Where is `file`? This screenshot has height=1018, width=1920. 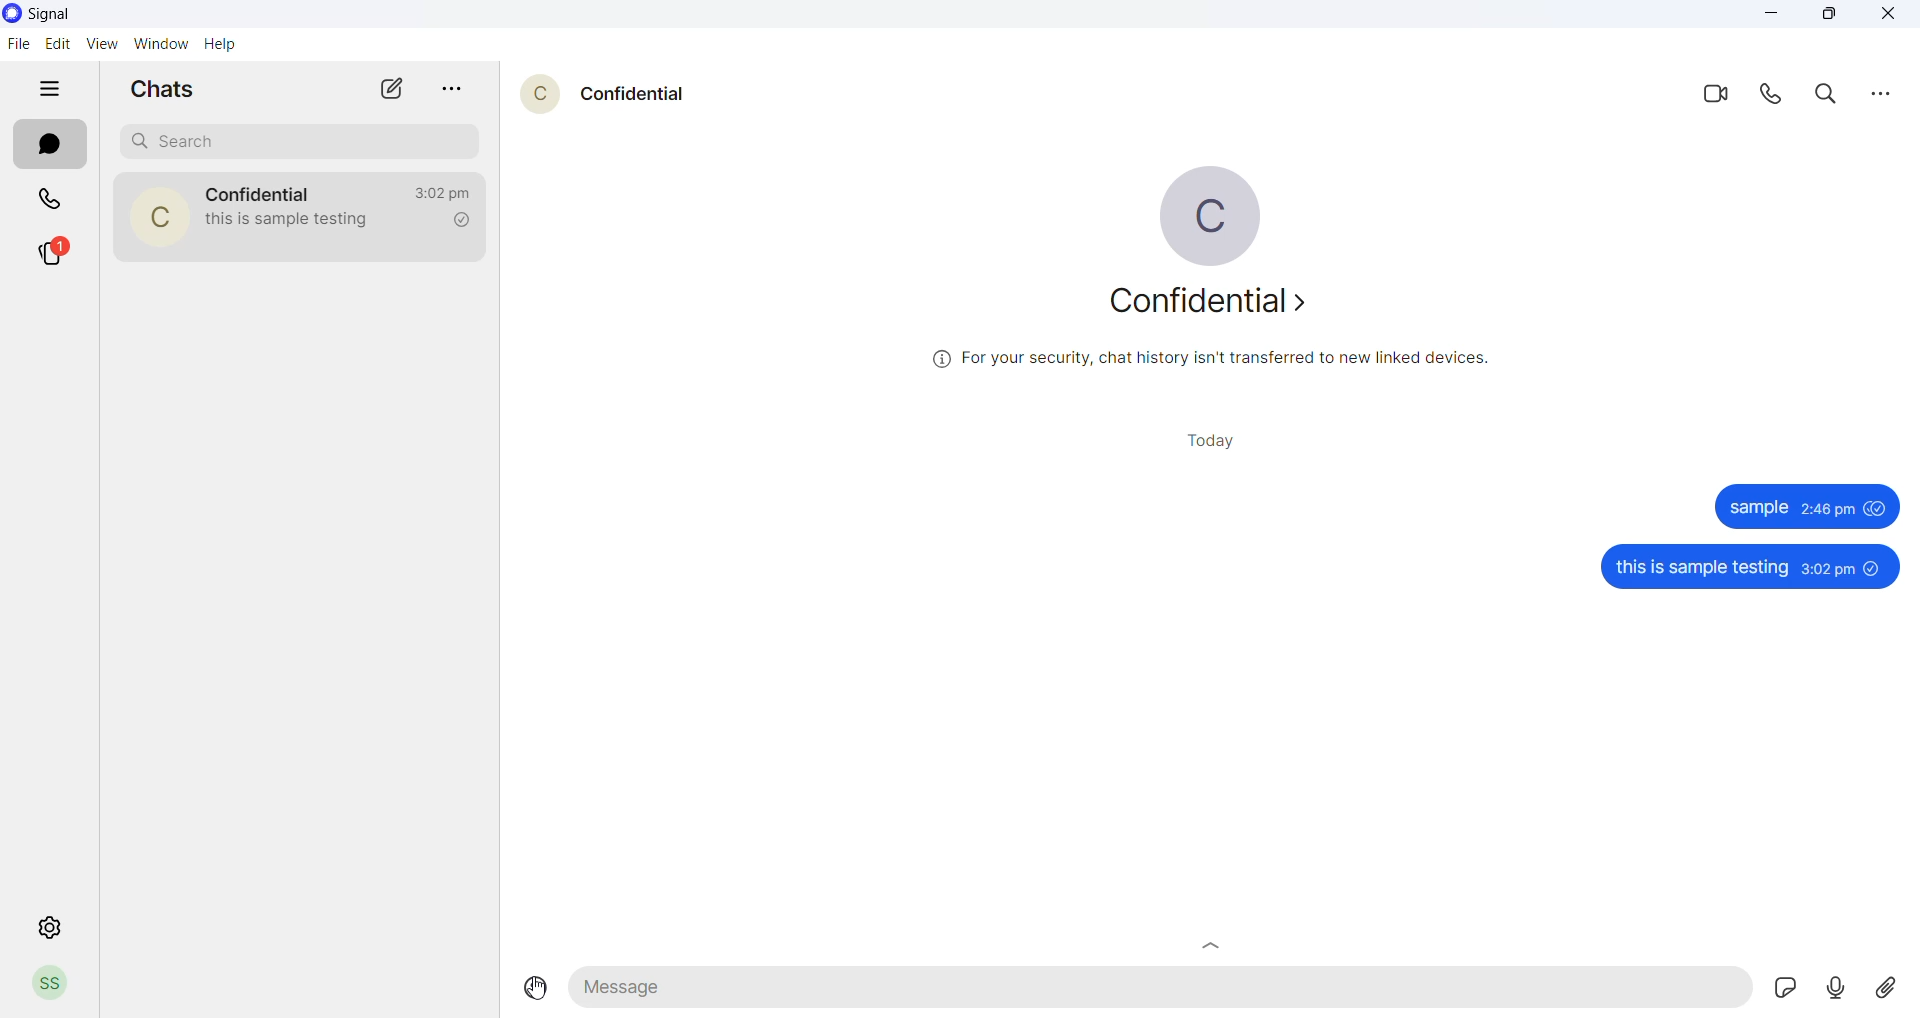
file is located at coordinates (18, 45).